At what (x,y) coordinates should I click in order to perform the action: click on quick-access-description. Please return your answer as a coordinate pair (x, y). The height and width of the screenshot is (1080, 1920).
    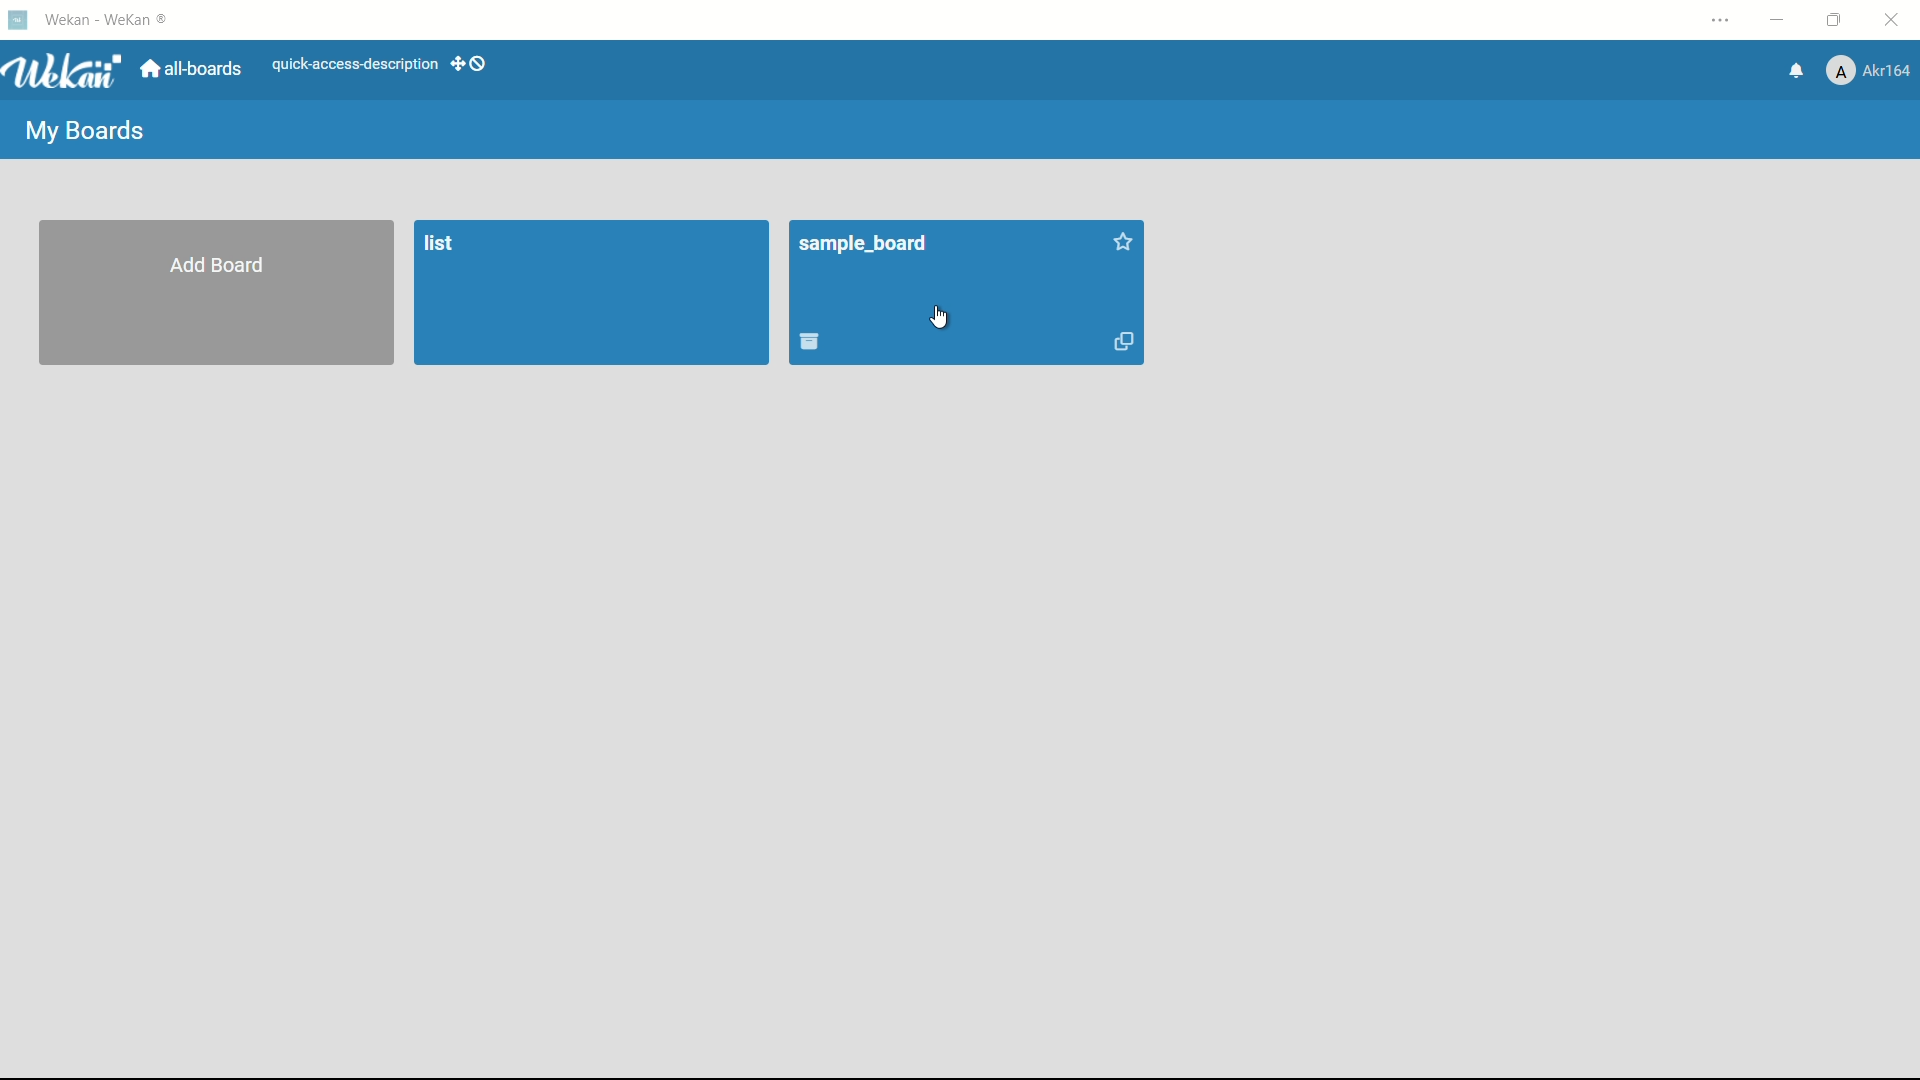
    Looking at the image, I should click on (356, 66).